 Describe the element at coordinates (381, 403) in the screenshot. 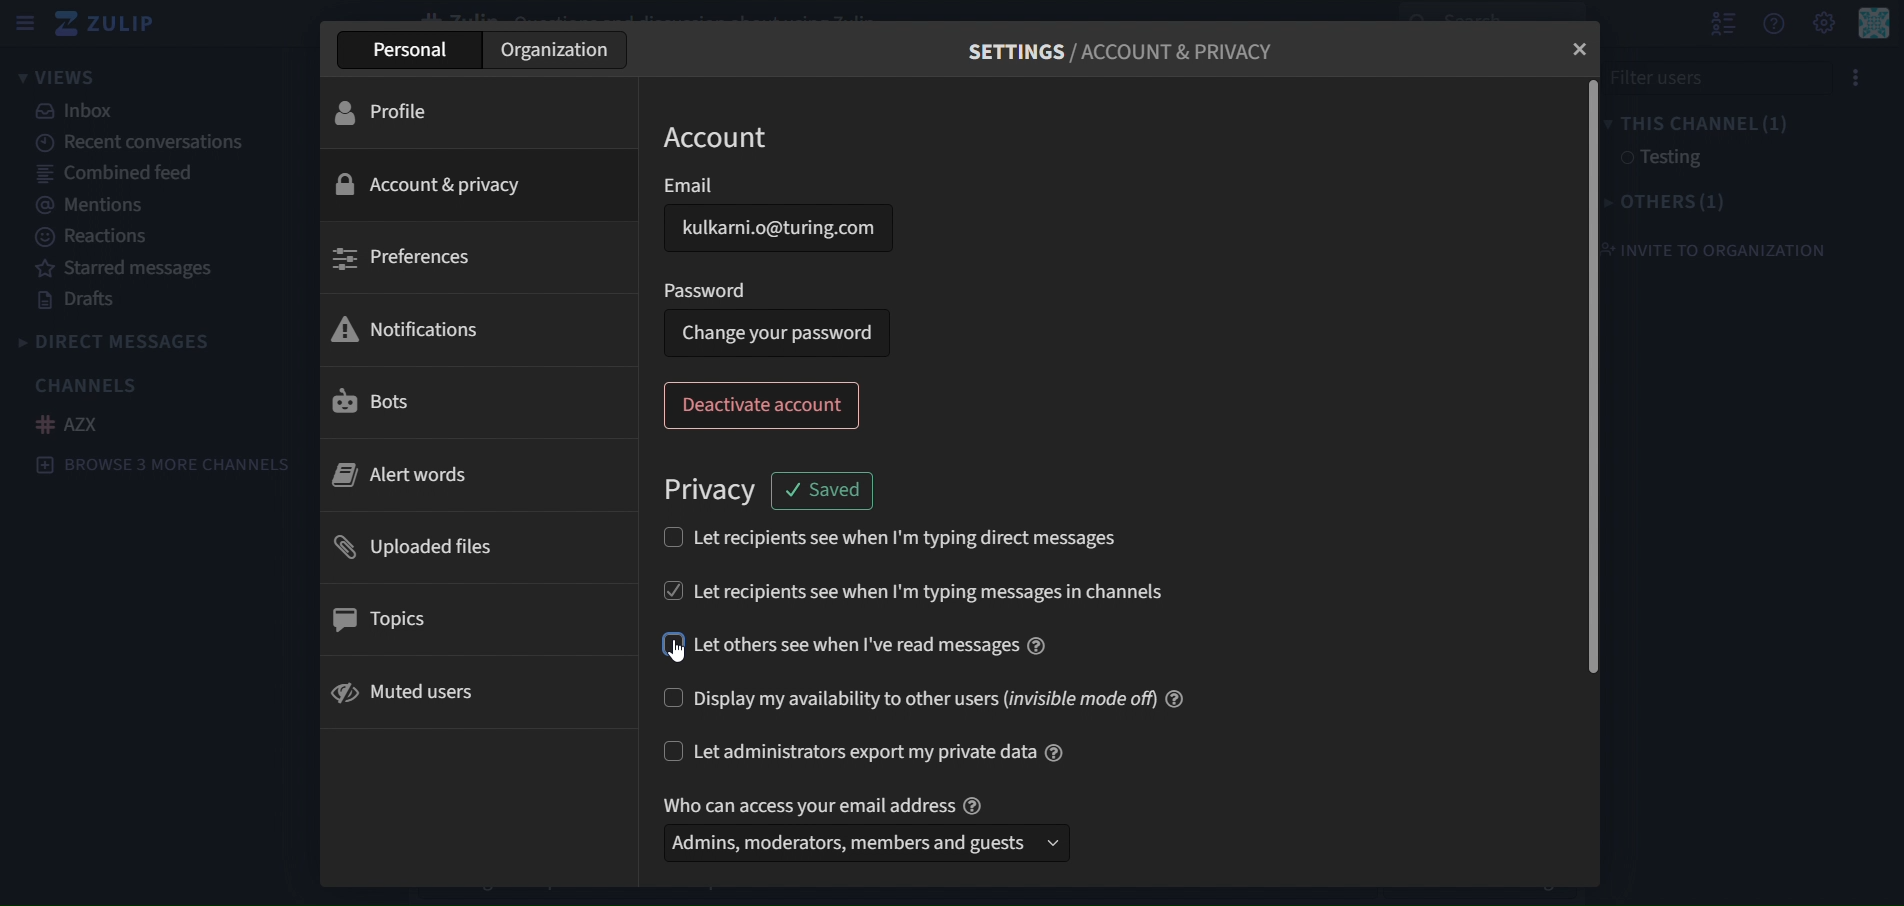

I see `bots` at that location.